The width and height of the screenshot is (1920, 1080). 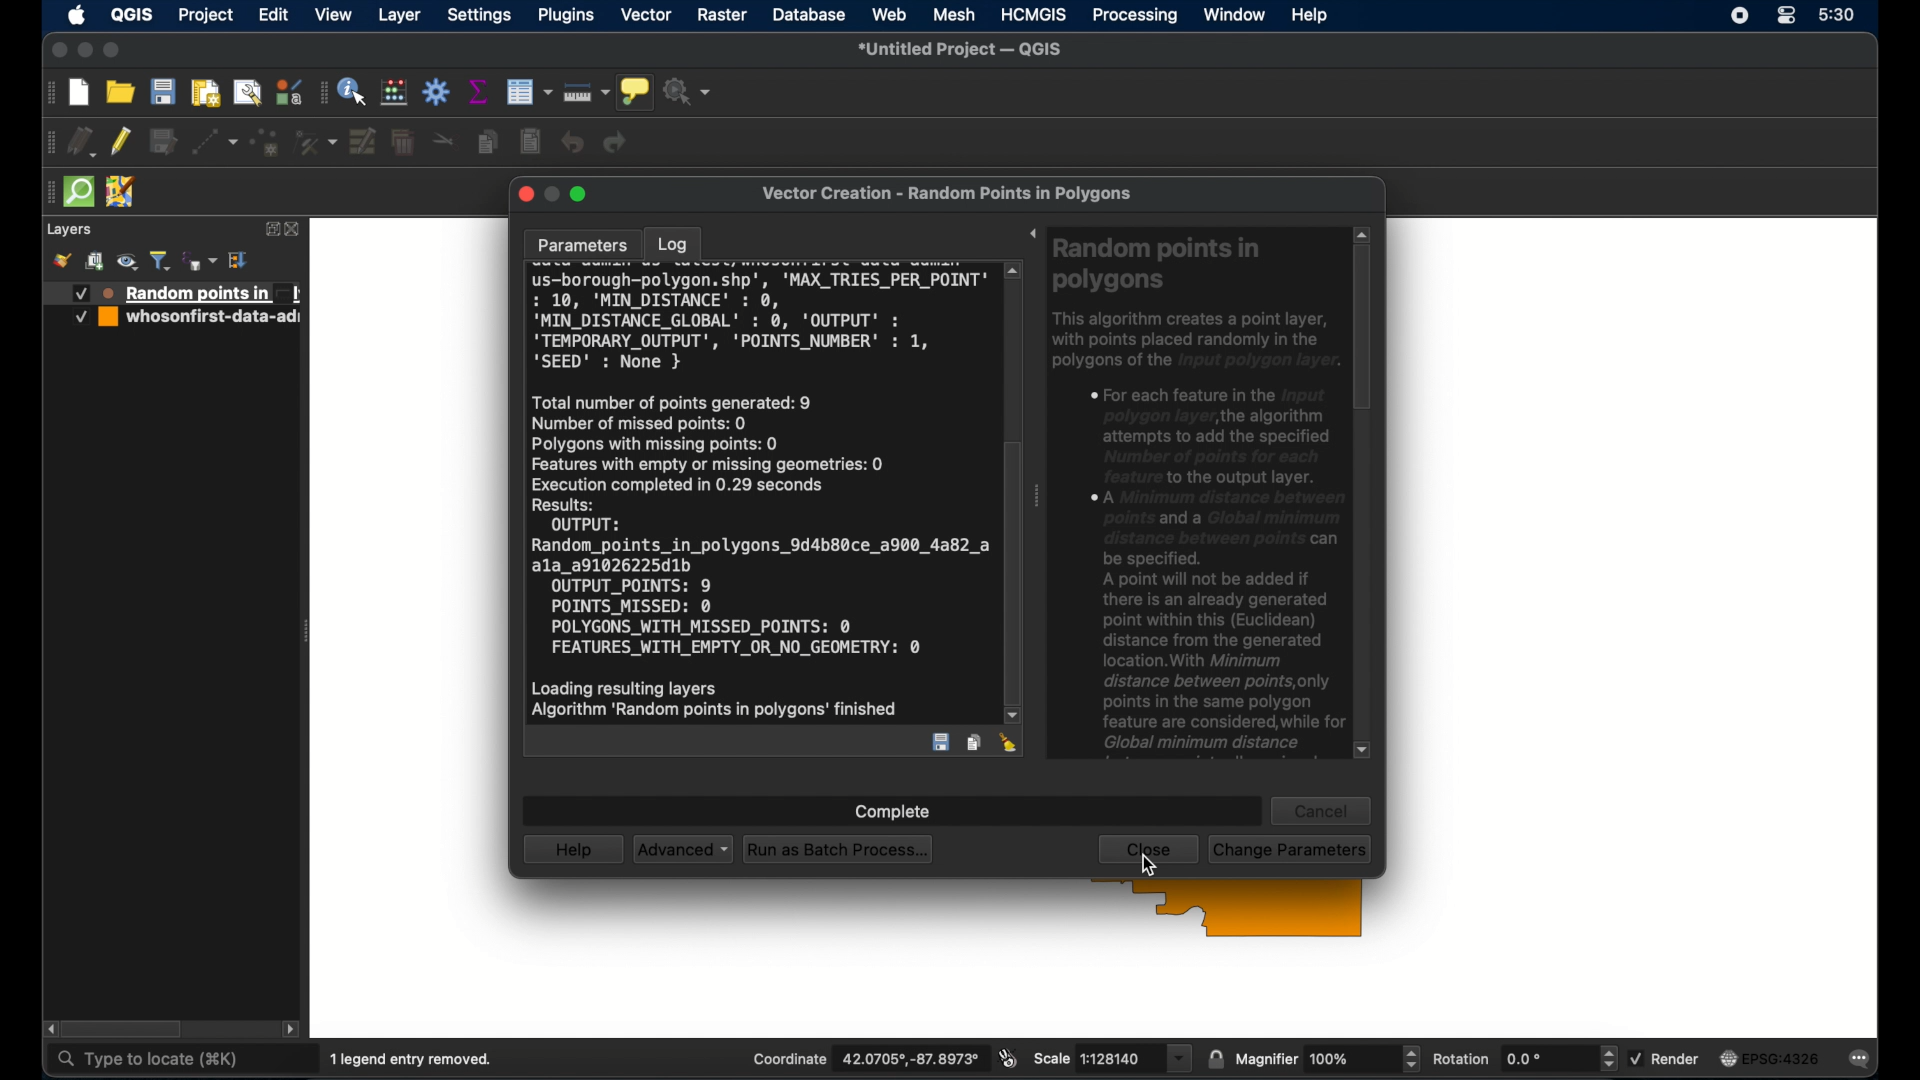 What do you see at coordinates (552, 193) in the screenshot?
I see `inactive minimize button` at bounding box center [552, 193].